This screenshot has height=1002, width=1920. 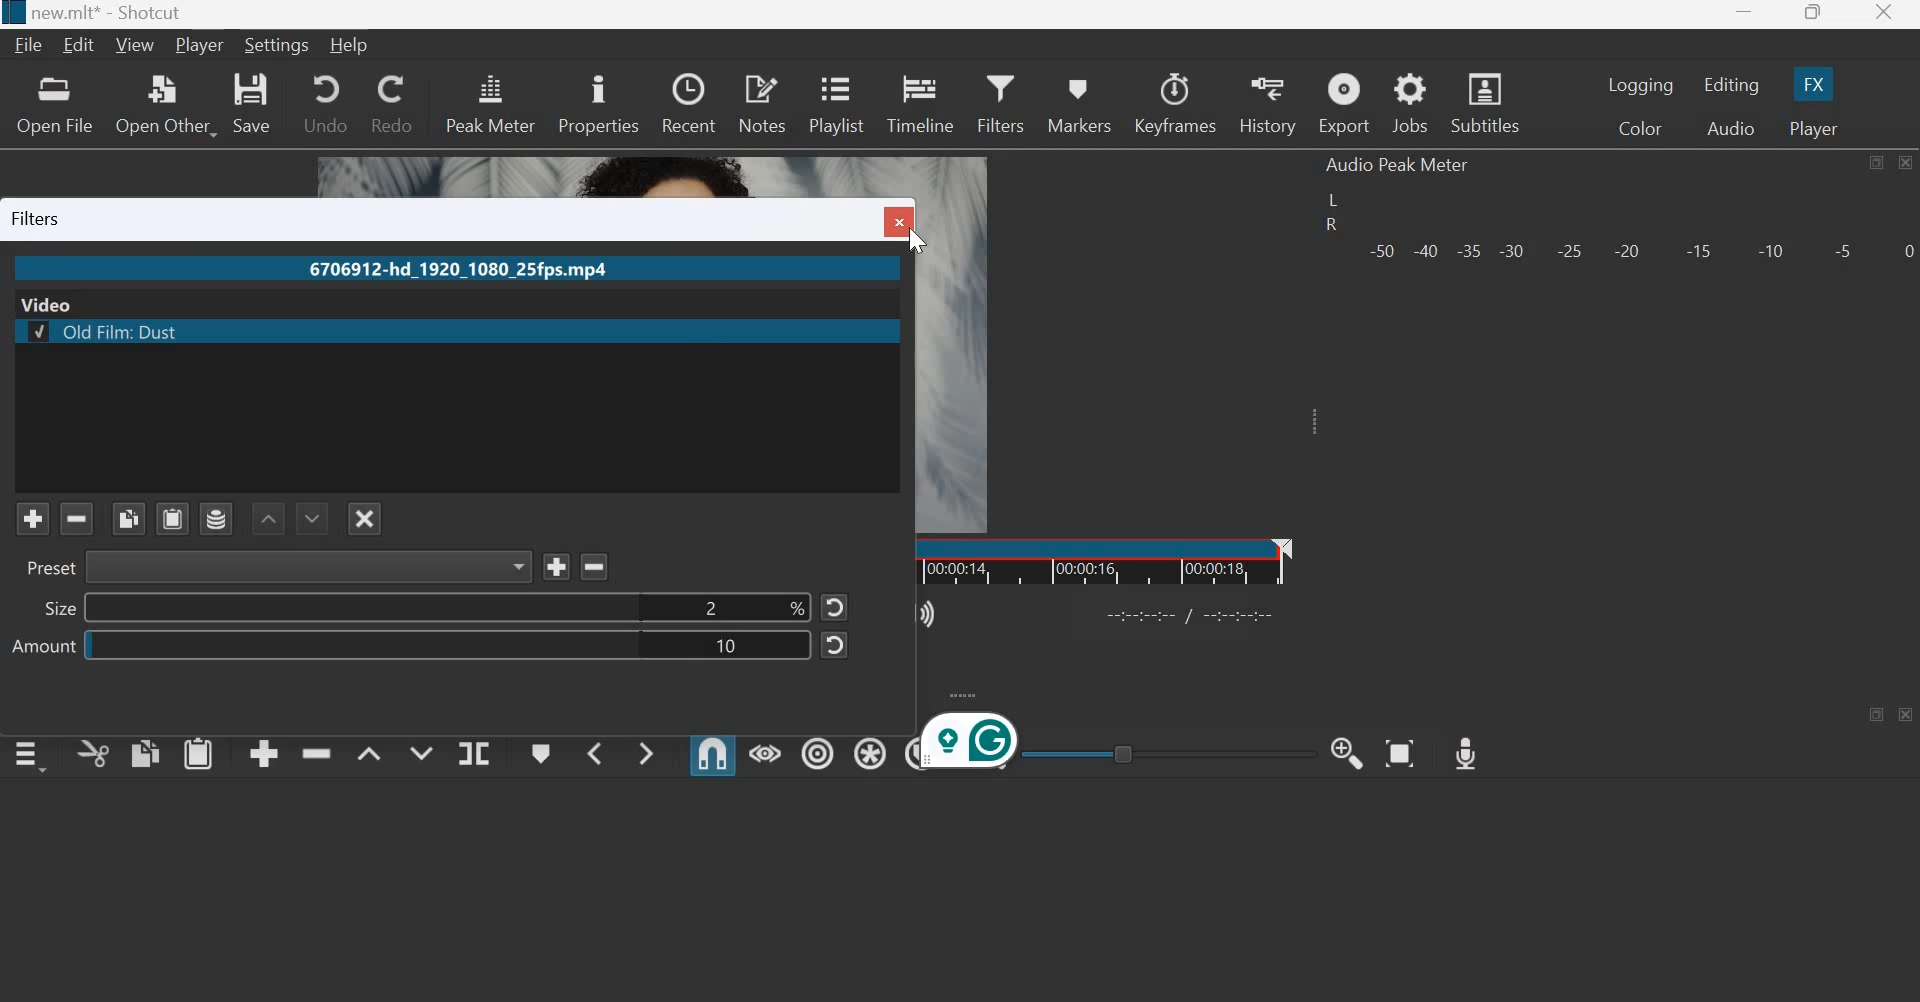 I want to click on Audio, so click(x=1731, y=129).